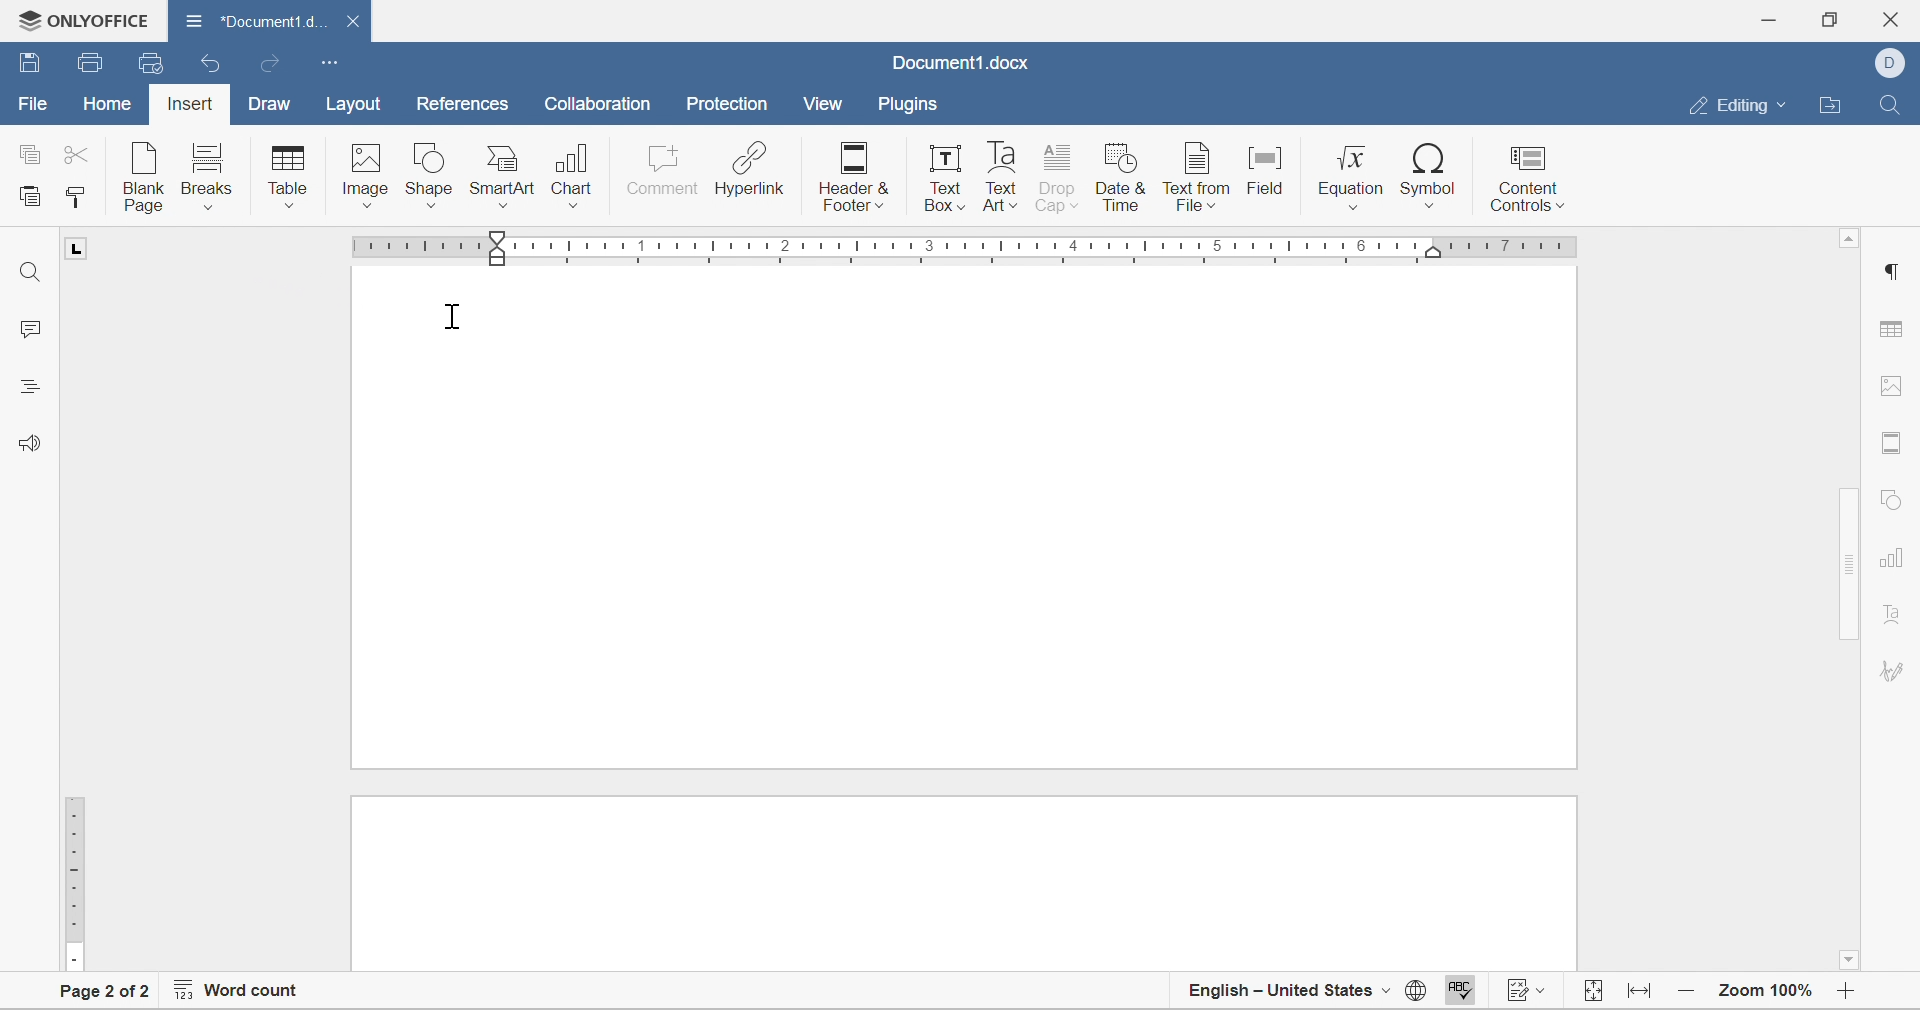 This screenshot has width=1920, height=1010. Describe the element at coordinates (1850, 242) in the screenshot. I see `Scroll up` at that location.